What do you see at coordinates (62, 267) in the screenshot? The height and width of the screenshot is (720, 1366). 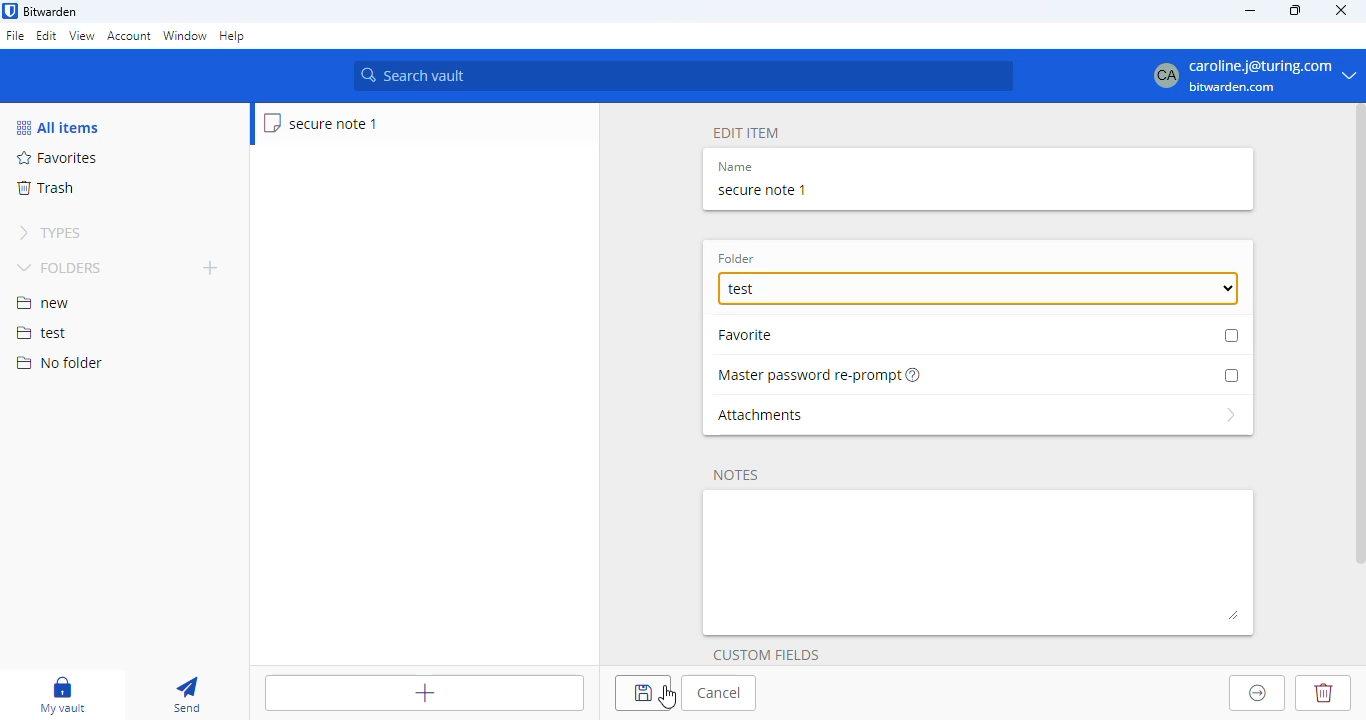 I see `folders` at bounding box center [62, 267].